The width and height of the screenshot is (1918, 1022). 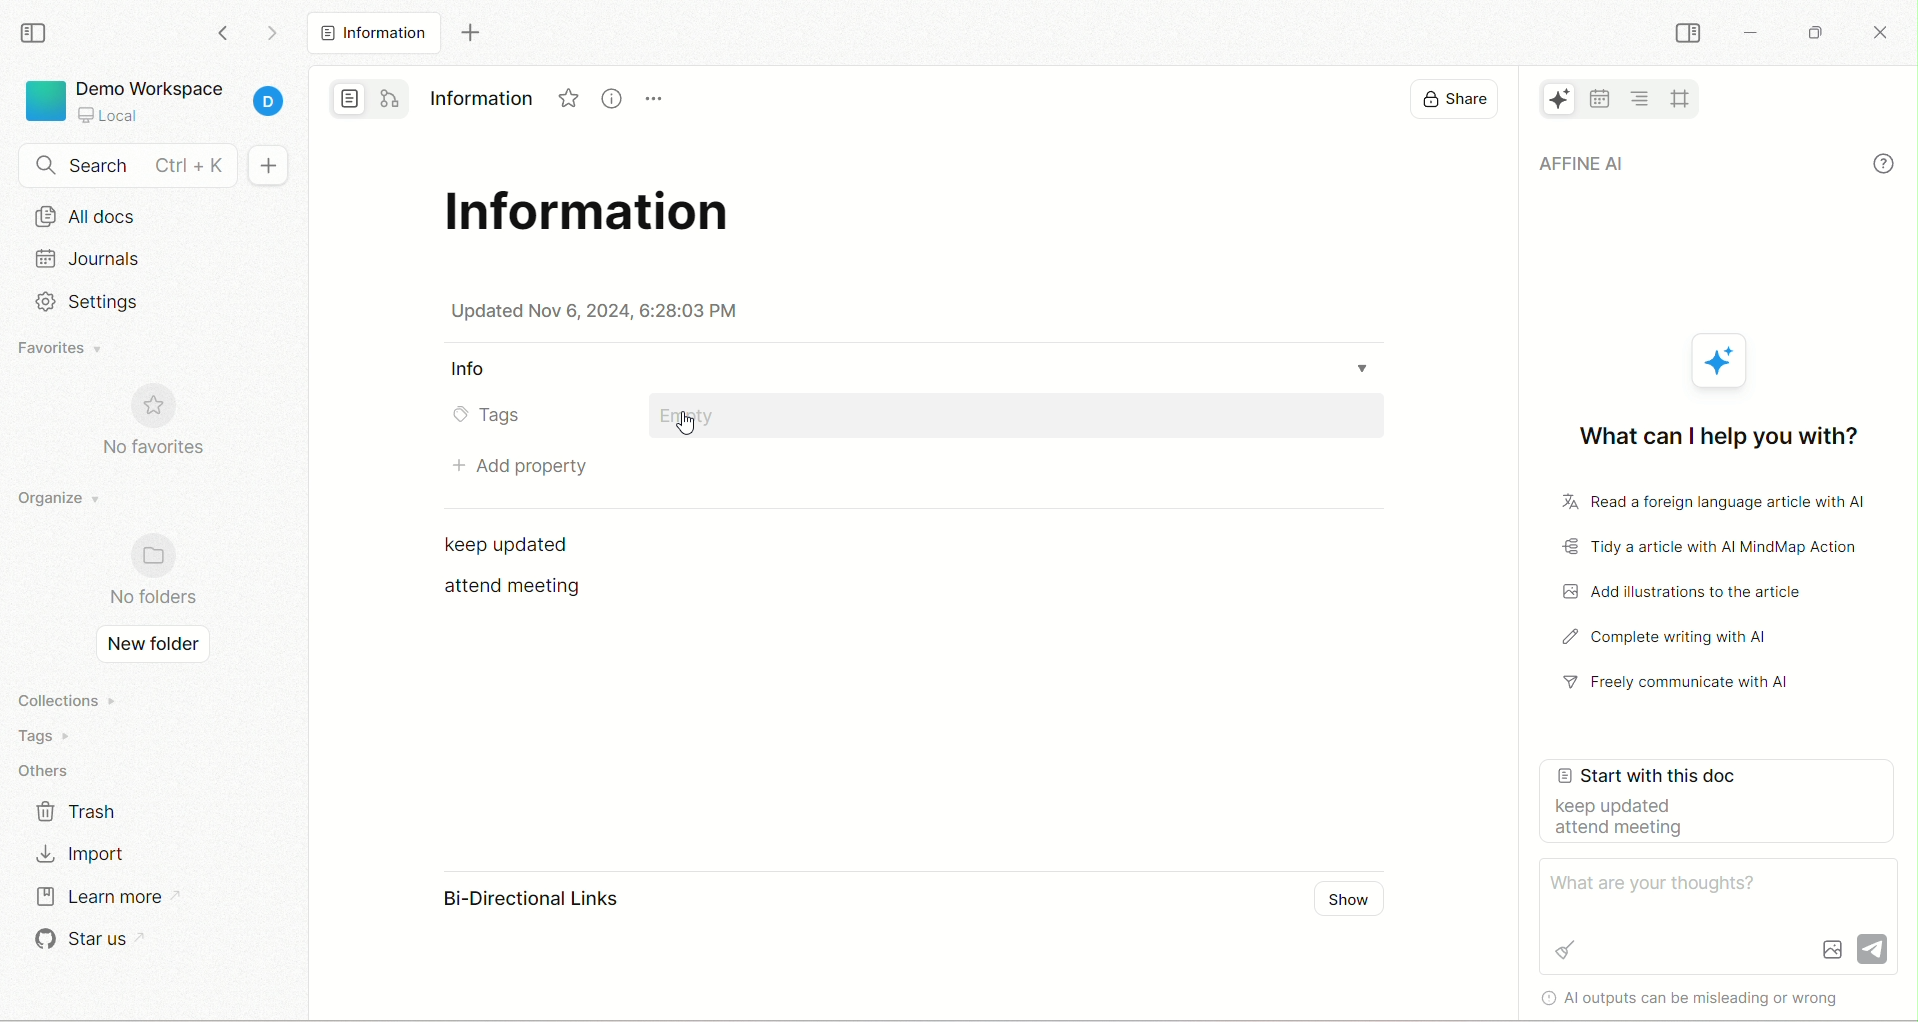 What do you see at coordinates (153, 647) in the screenshot?
I see `new folder` at bounding box center [153, 647].